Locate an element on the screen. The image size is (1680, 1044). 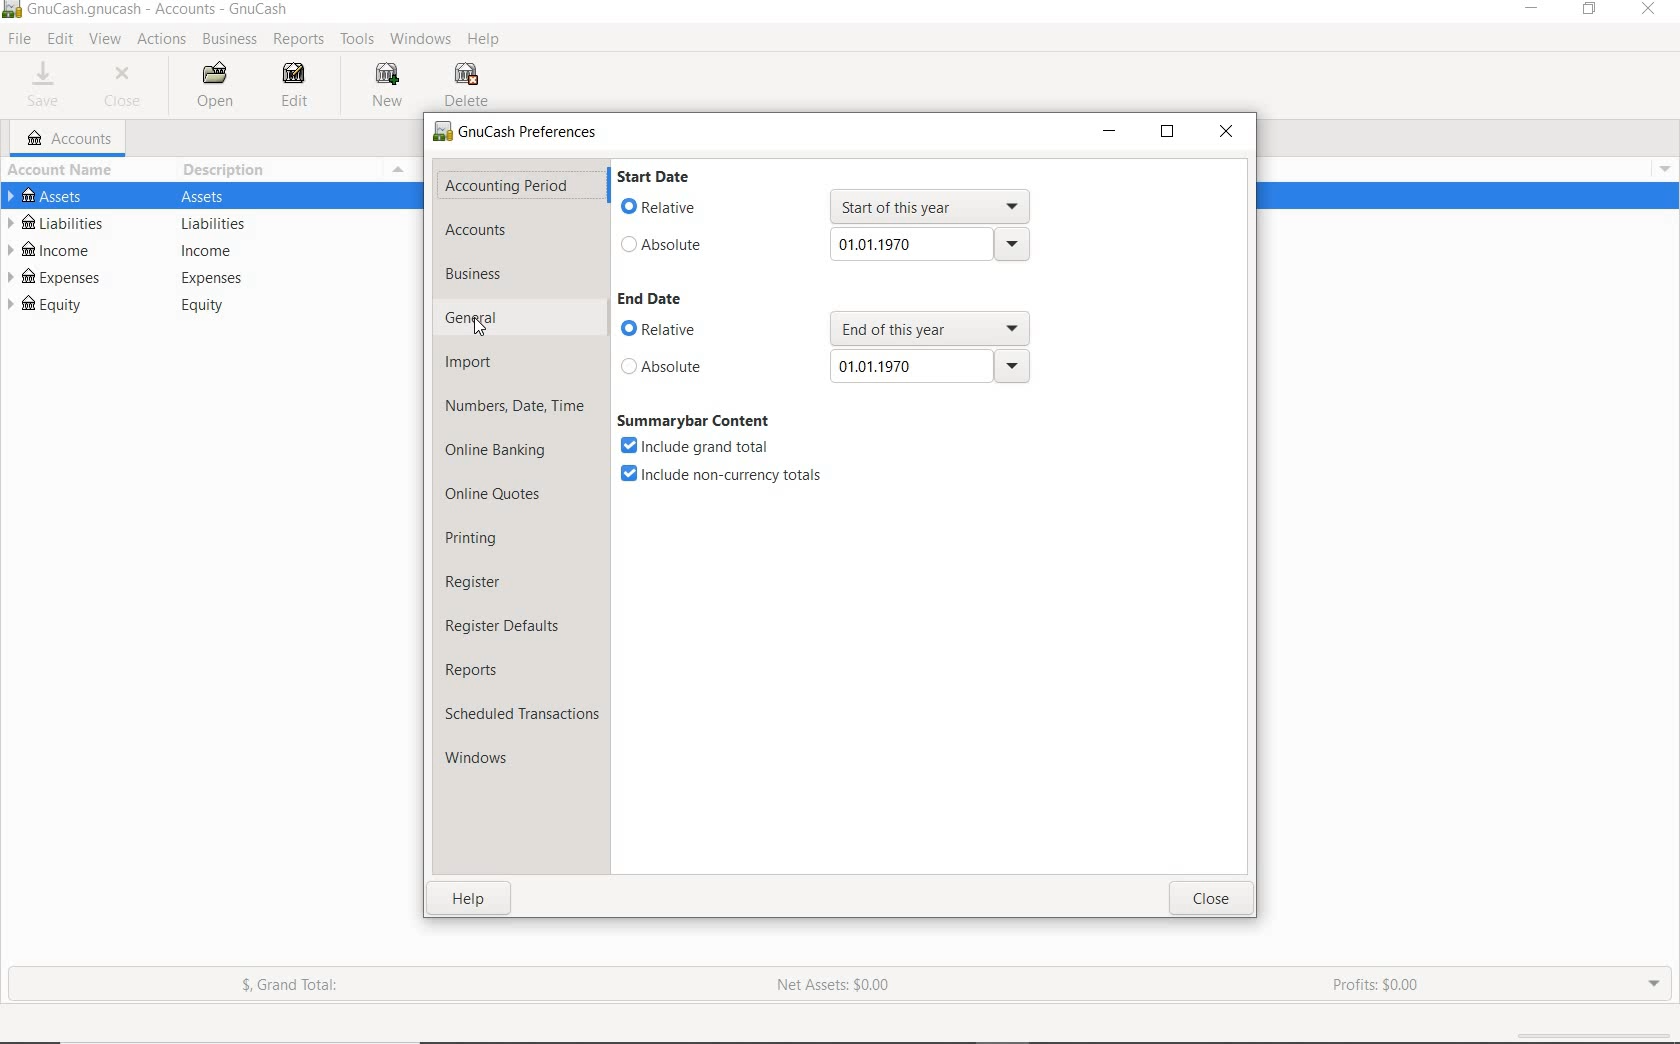
INCOME is located at coordinates (204, 249).